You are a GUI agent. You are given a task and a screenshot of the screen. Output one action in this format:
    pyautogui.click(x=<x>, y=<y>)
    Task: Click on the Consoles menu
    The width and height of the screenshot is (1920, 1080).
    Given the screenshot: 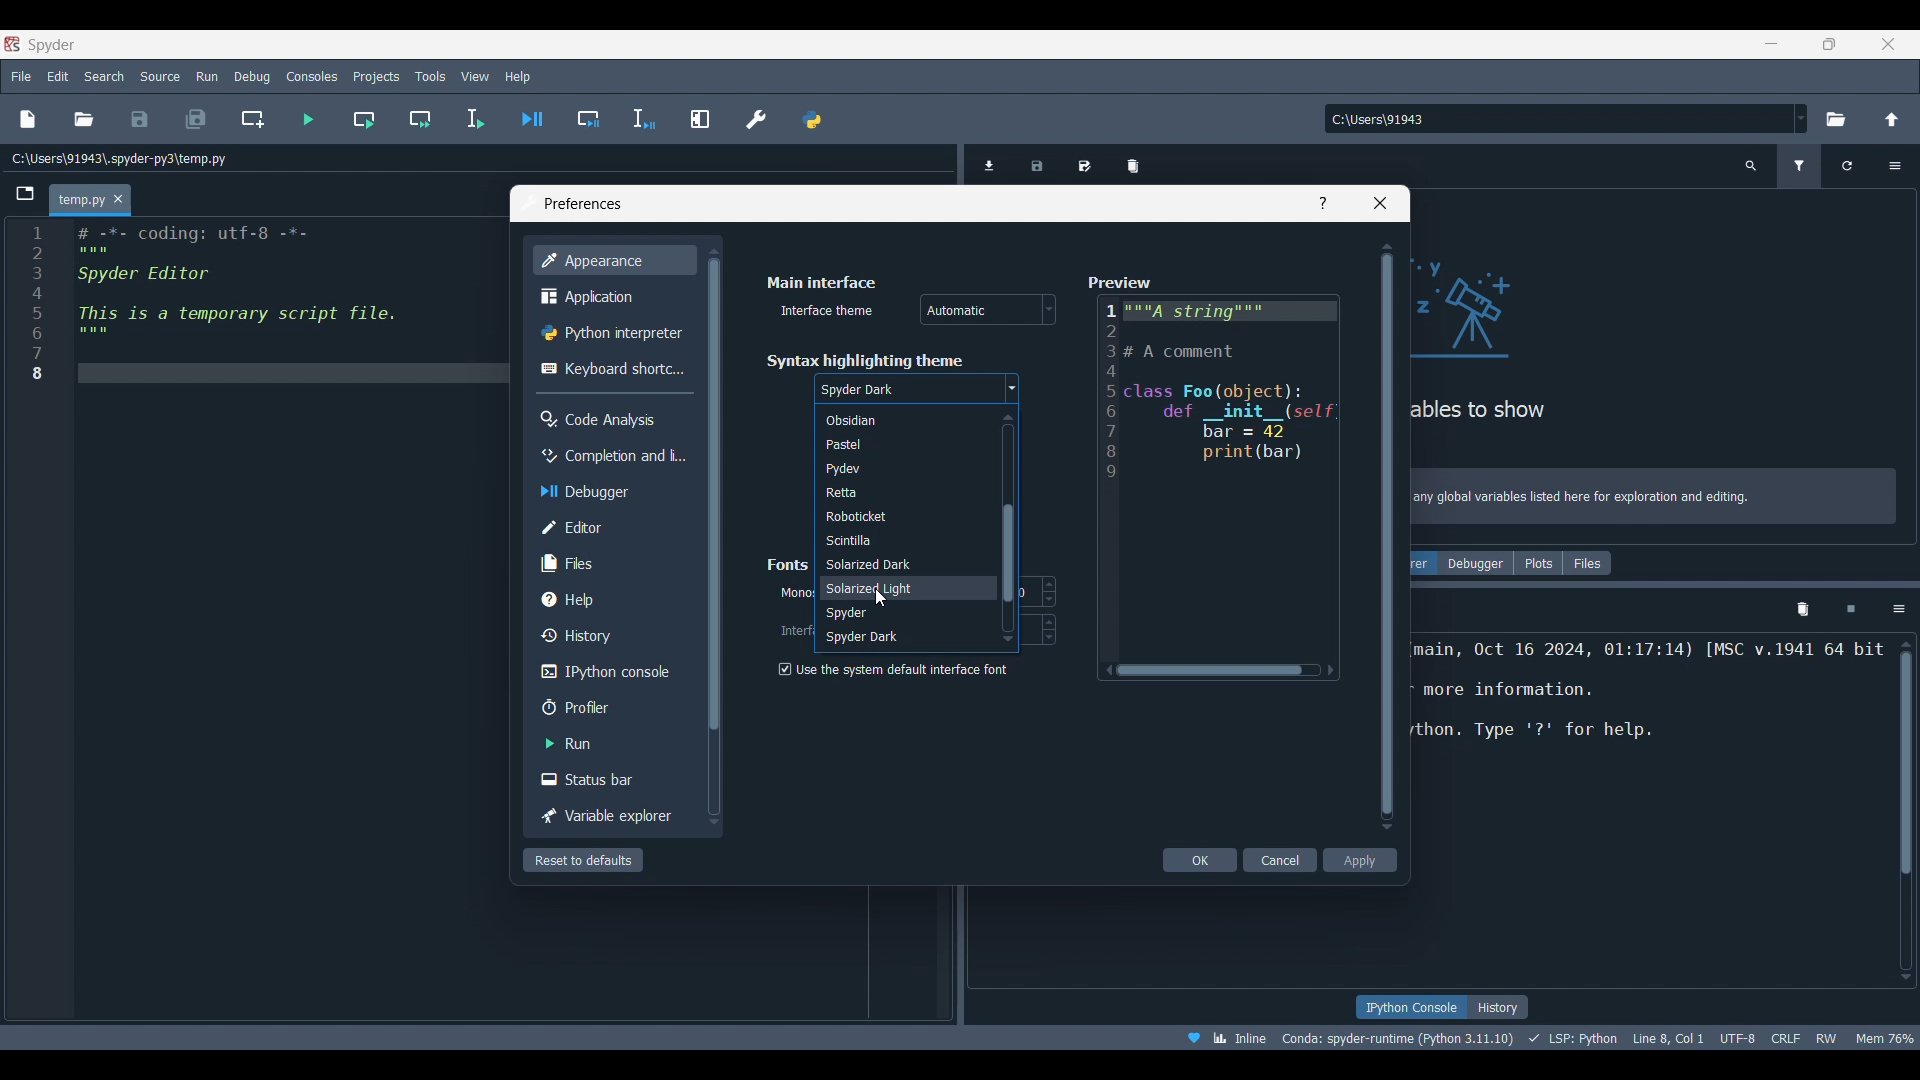 What is the action you would take?
    pyautogui.click(x=311, y=76)
    